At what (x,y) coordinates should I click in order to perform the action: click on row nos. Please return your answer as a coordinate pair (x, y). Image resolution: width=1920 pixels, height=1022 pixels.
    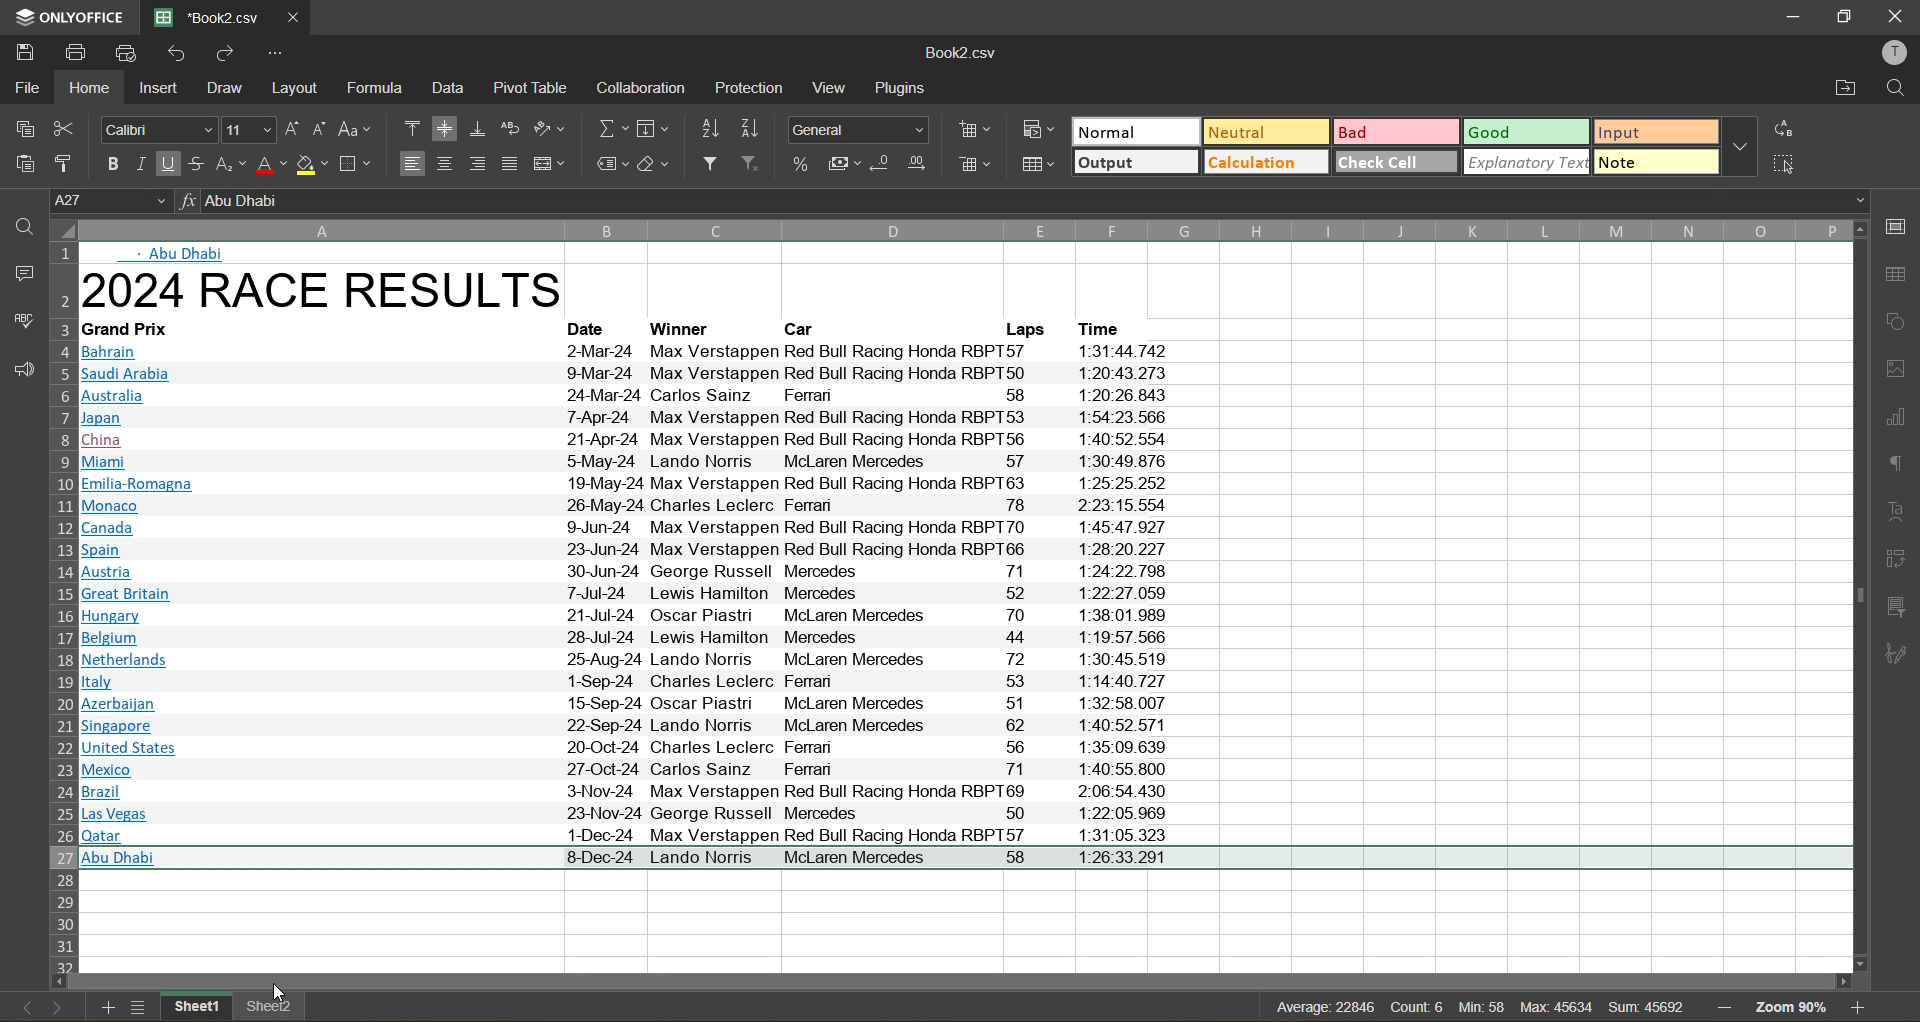
    Looking at the image, I should click on (61, 606).